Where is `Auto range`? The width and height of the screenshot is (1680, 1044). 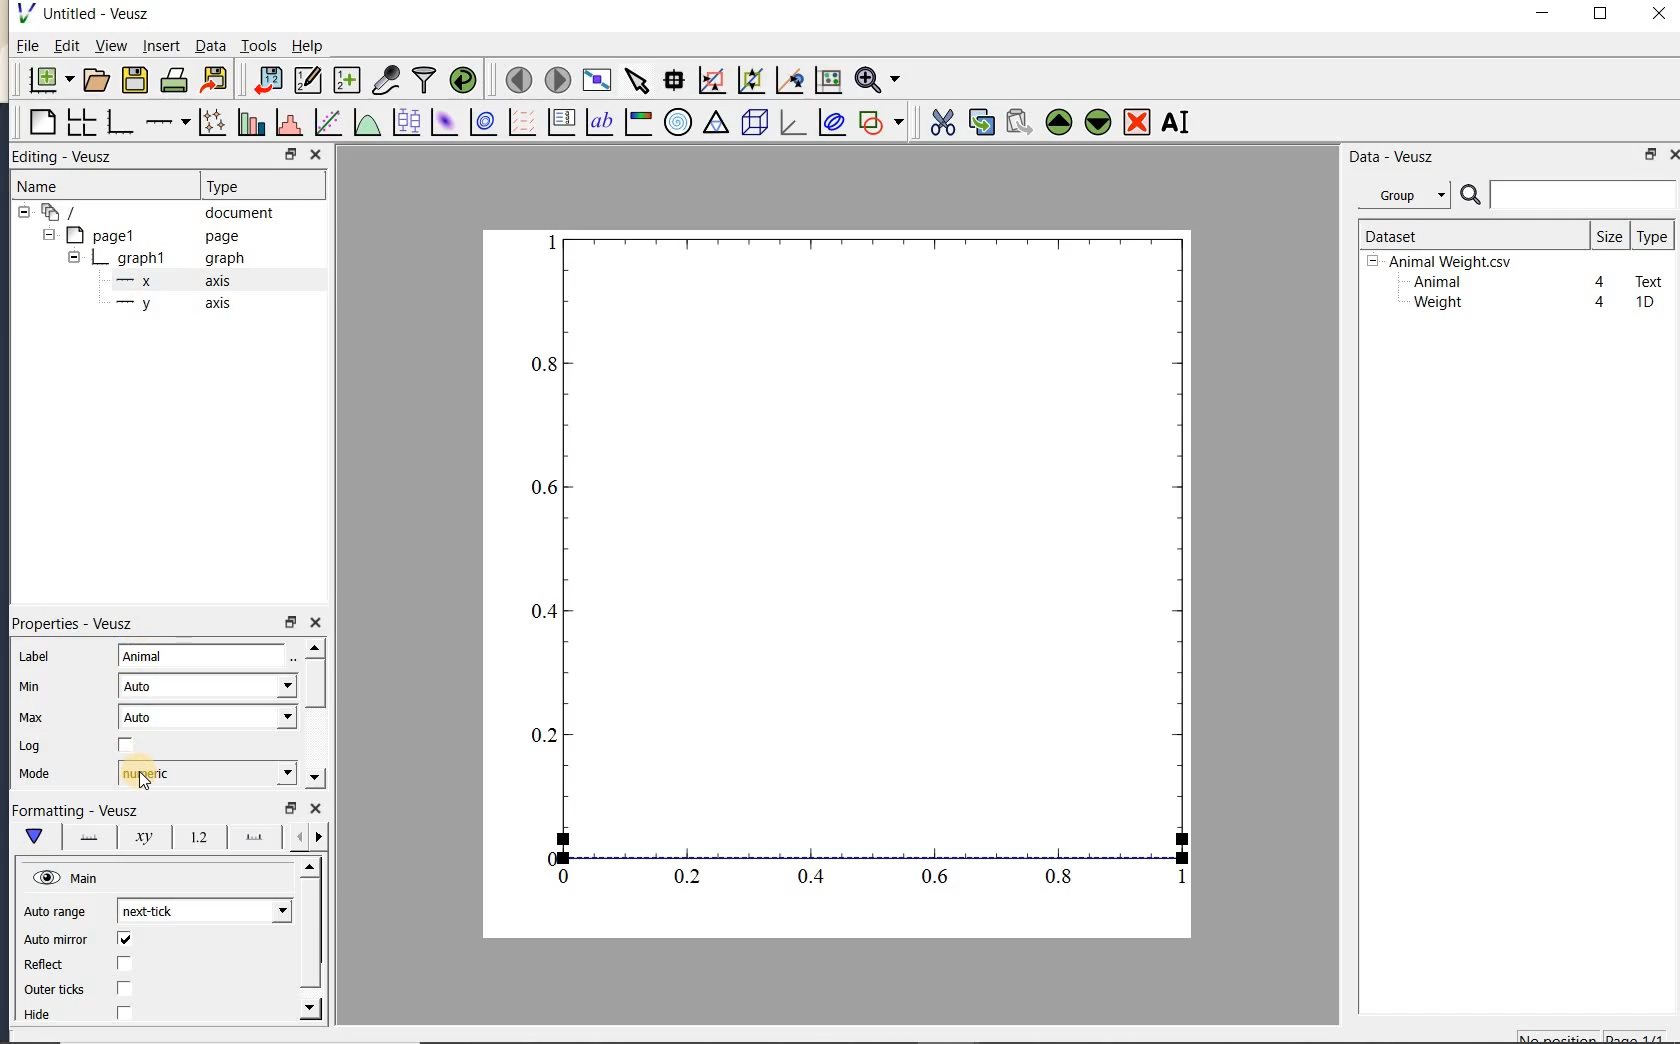 Auto range is located at coordinates (55, 912).